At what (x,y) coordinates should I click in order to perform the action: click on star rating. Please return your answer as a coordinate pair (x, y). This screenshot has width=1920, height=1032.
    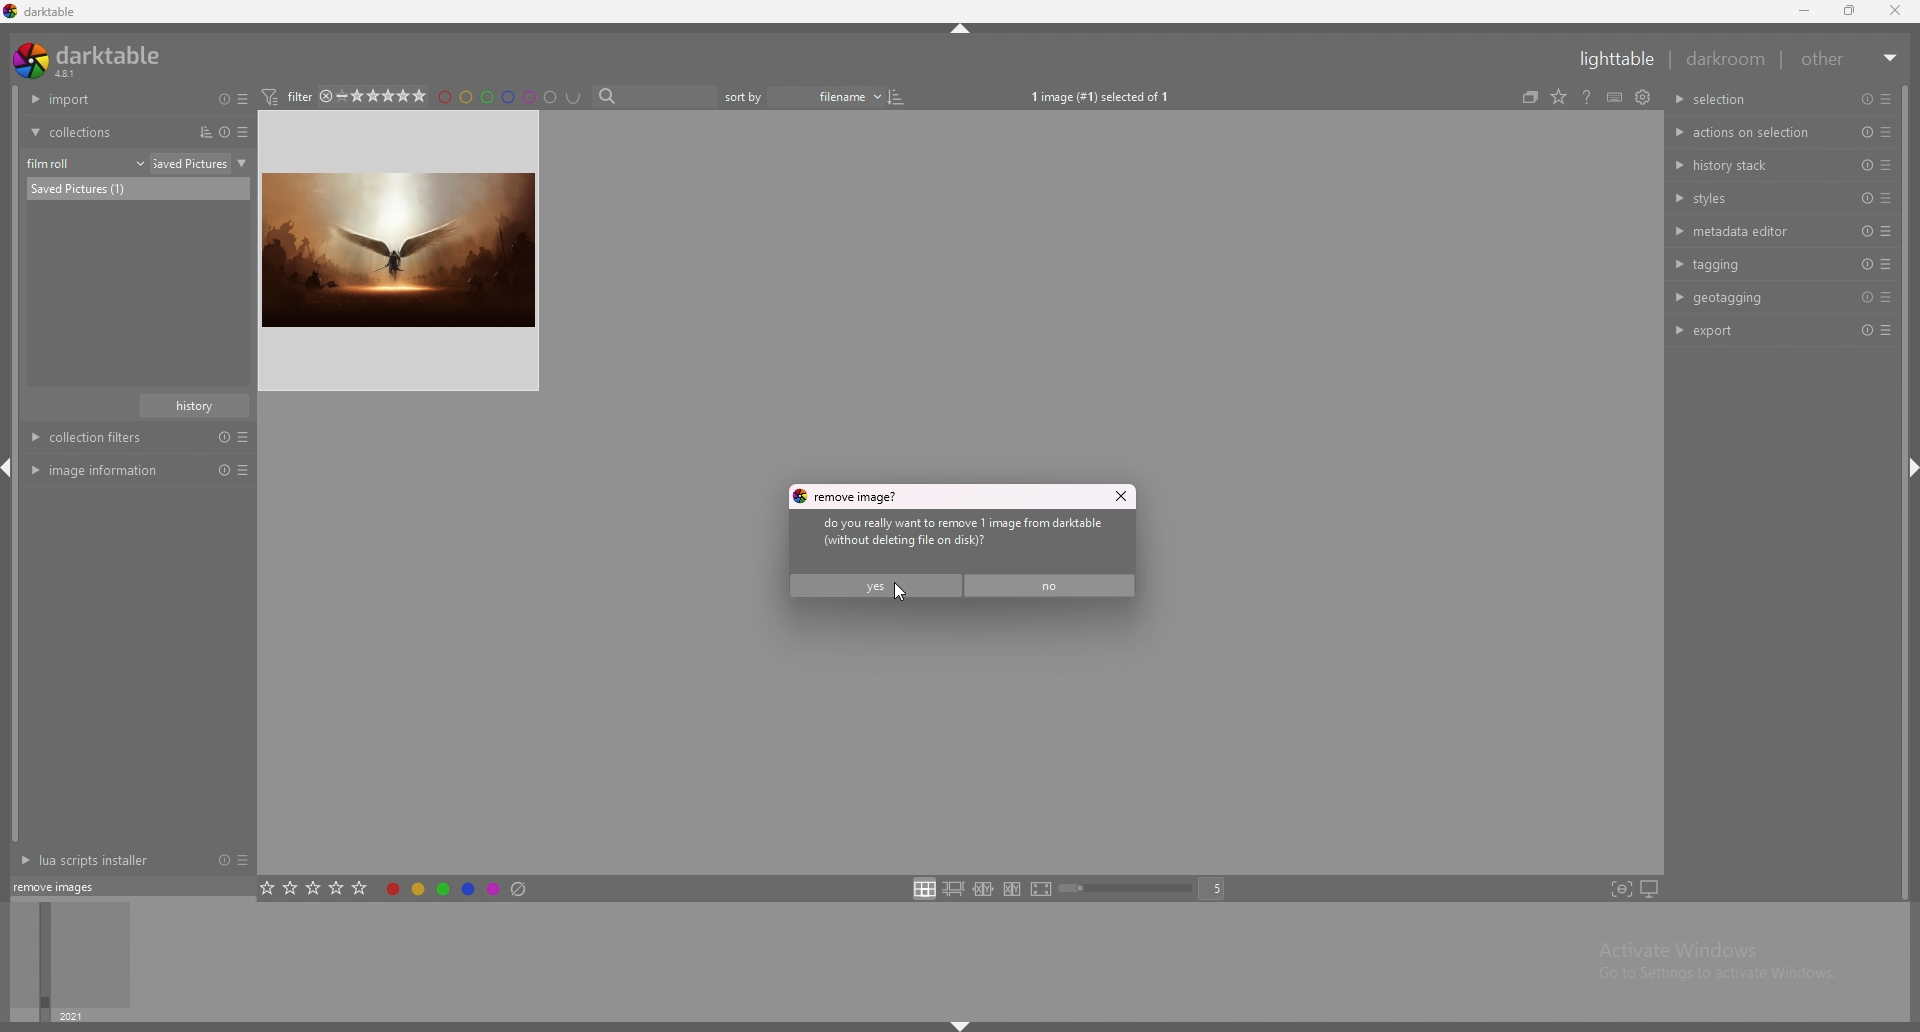
    Looking at the image, I should click on (395, 96).